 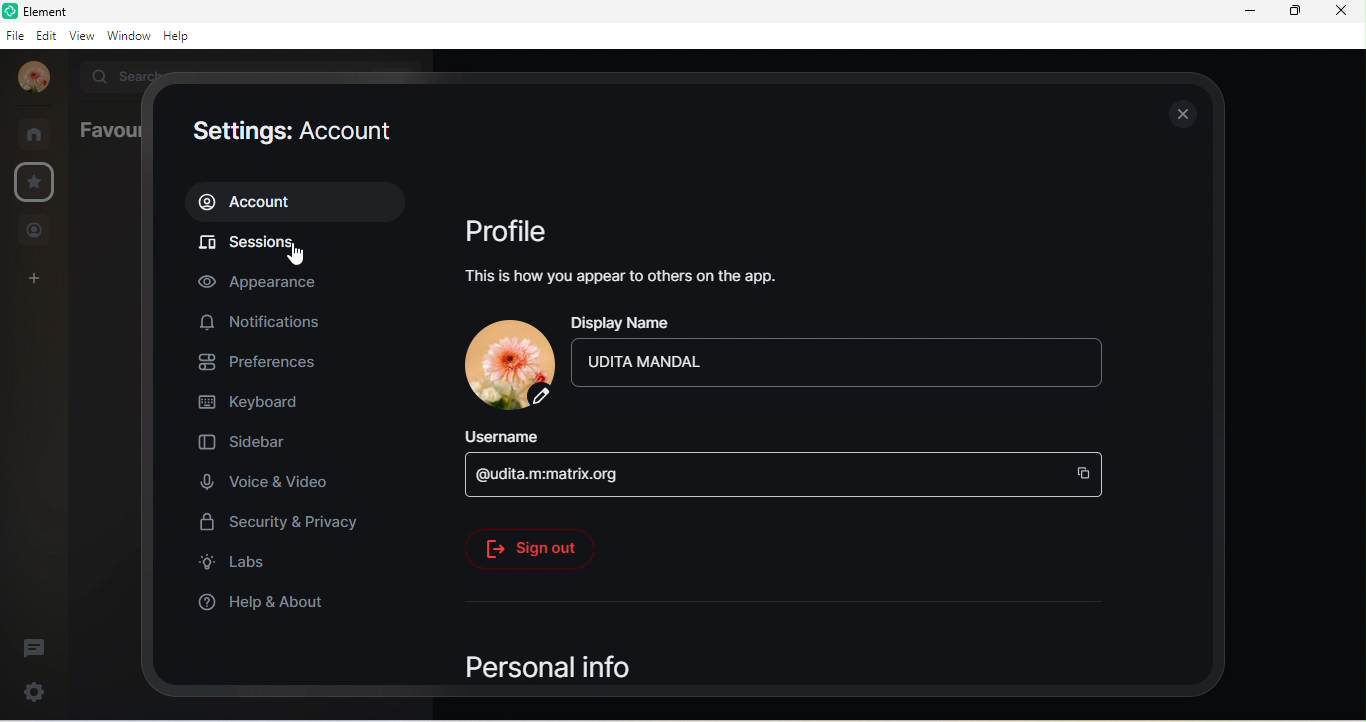 What do you see at coordinates (181, 37) in the screenshot?
I see `help` at bounding box center [181, 37].